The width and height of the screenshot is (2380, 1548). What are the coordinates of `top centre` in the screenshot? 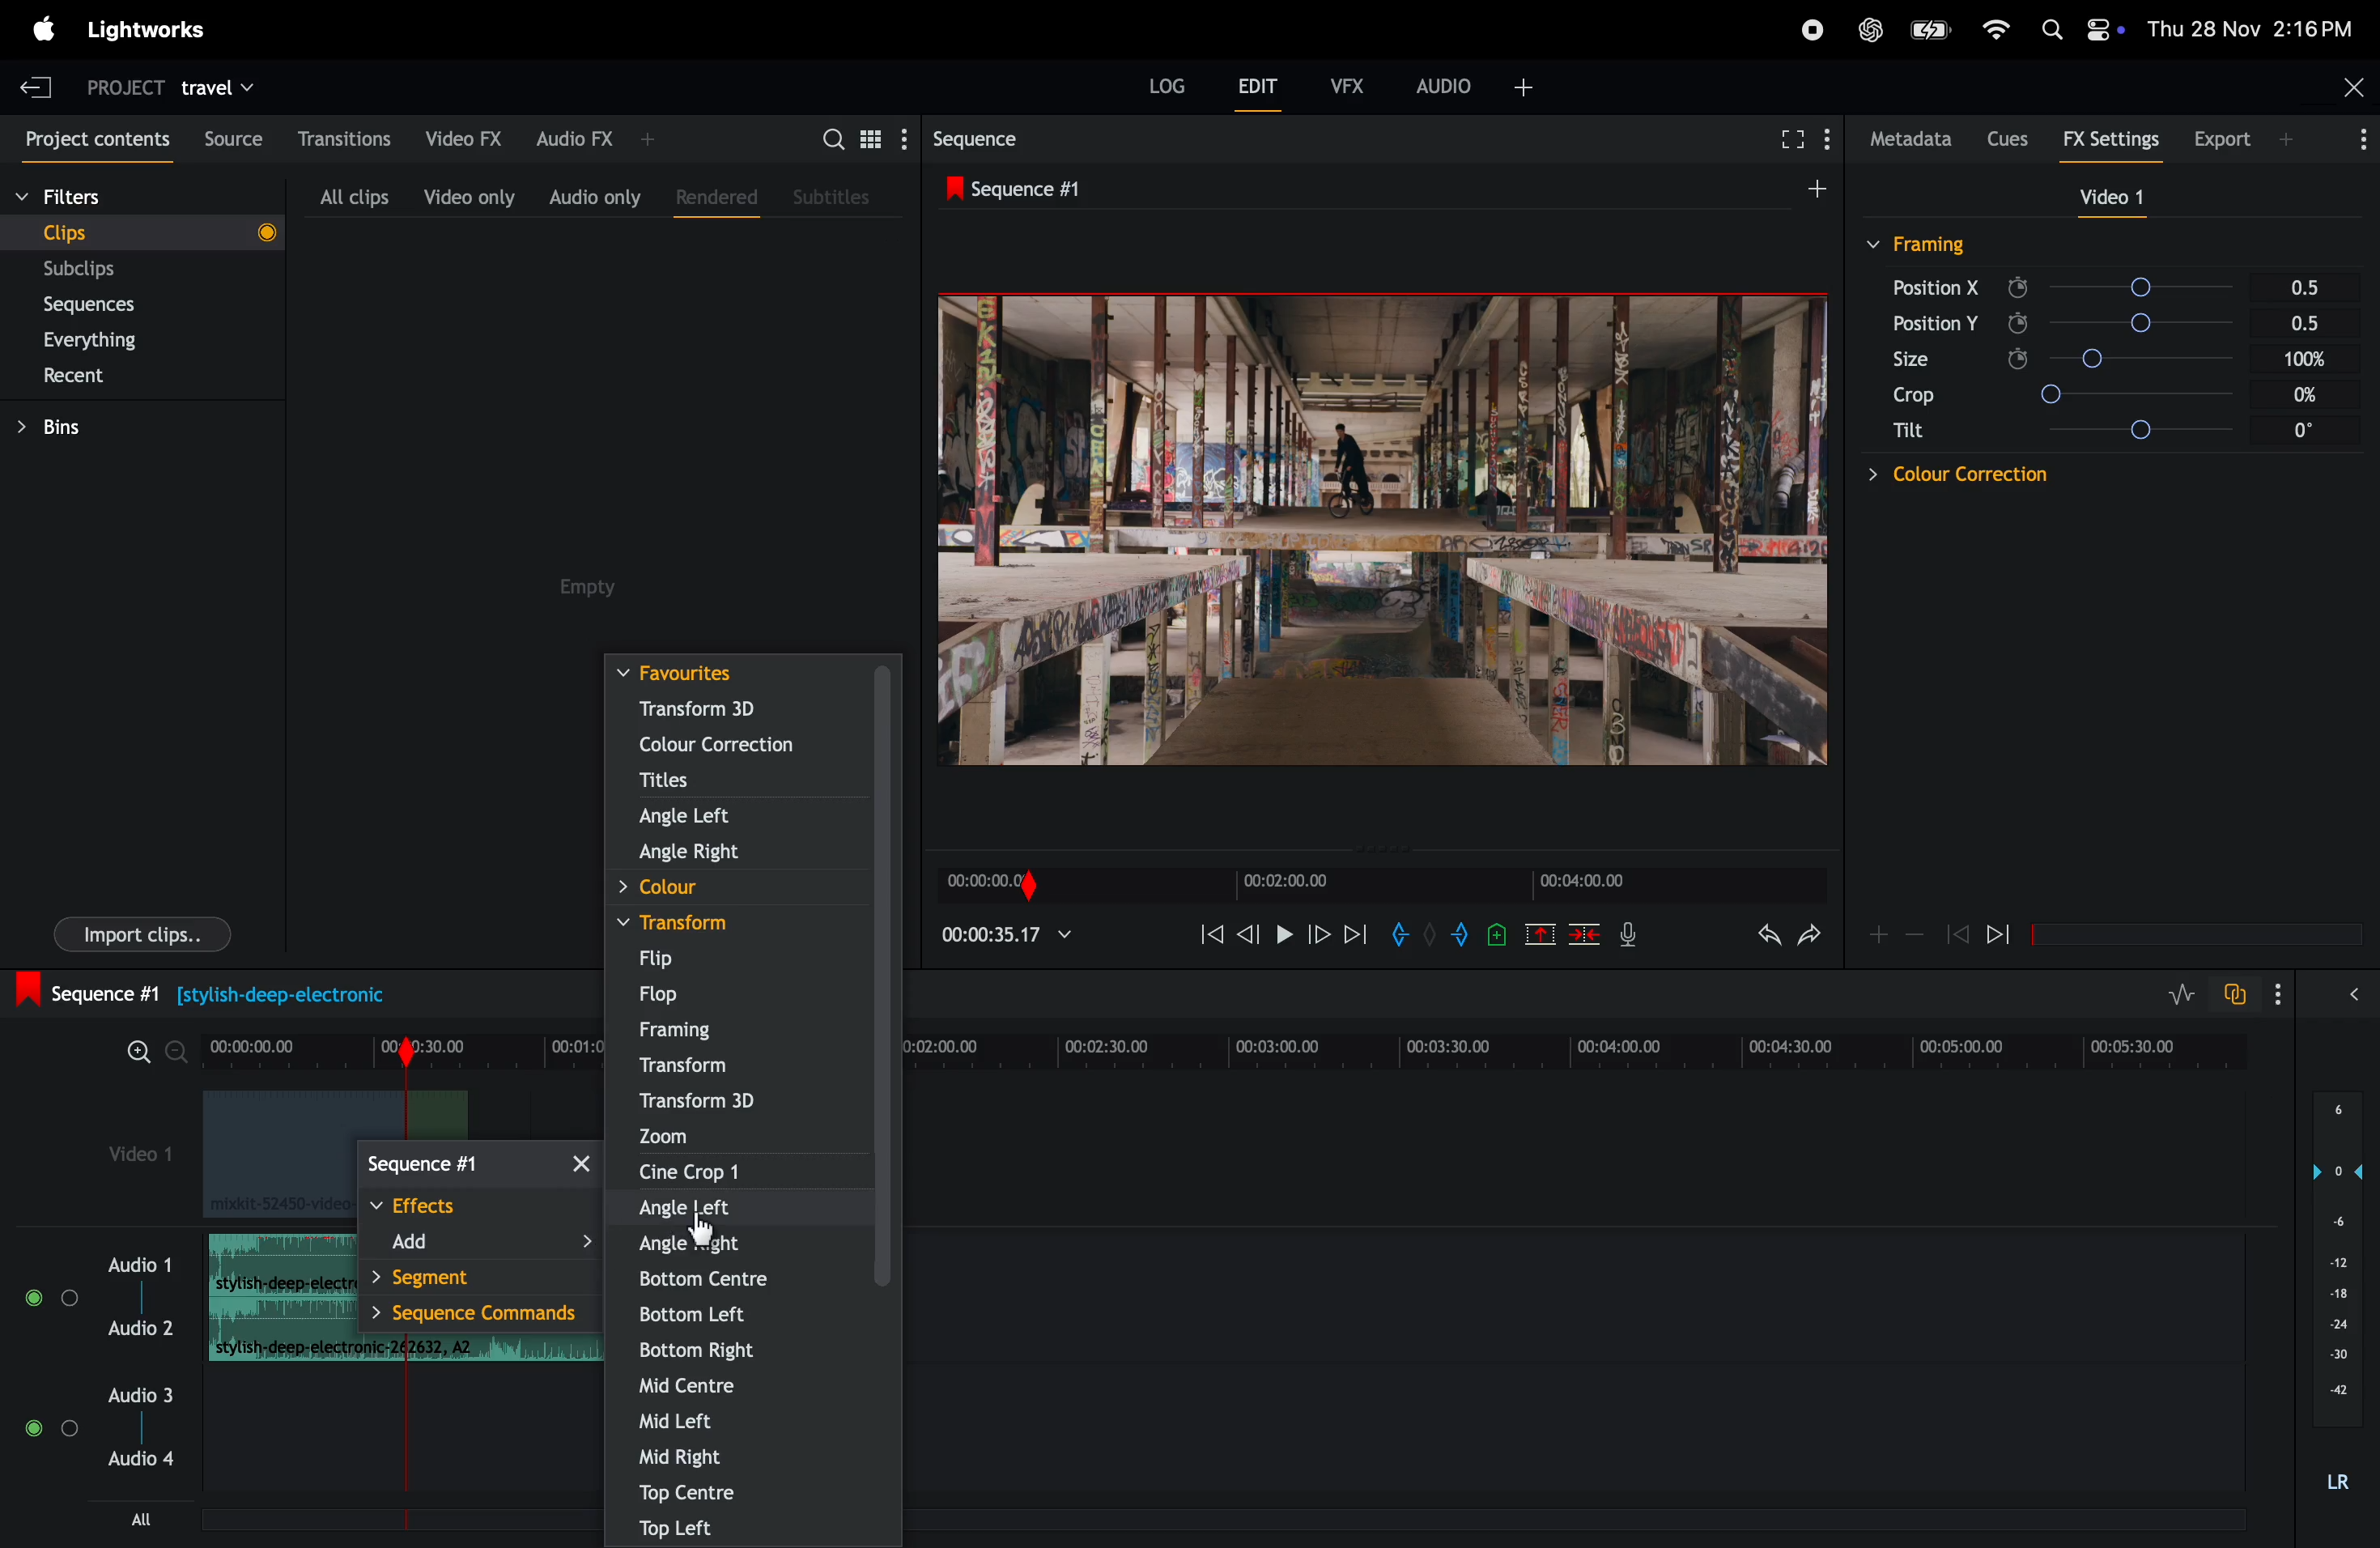 It's located at (756, 1493).